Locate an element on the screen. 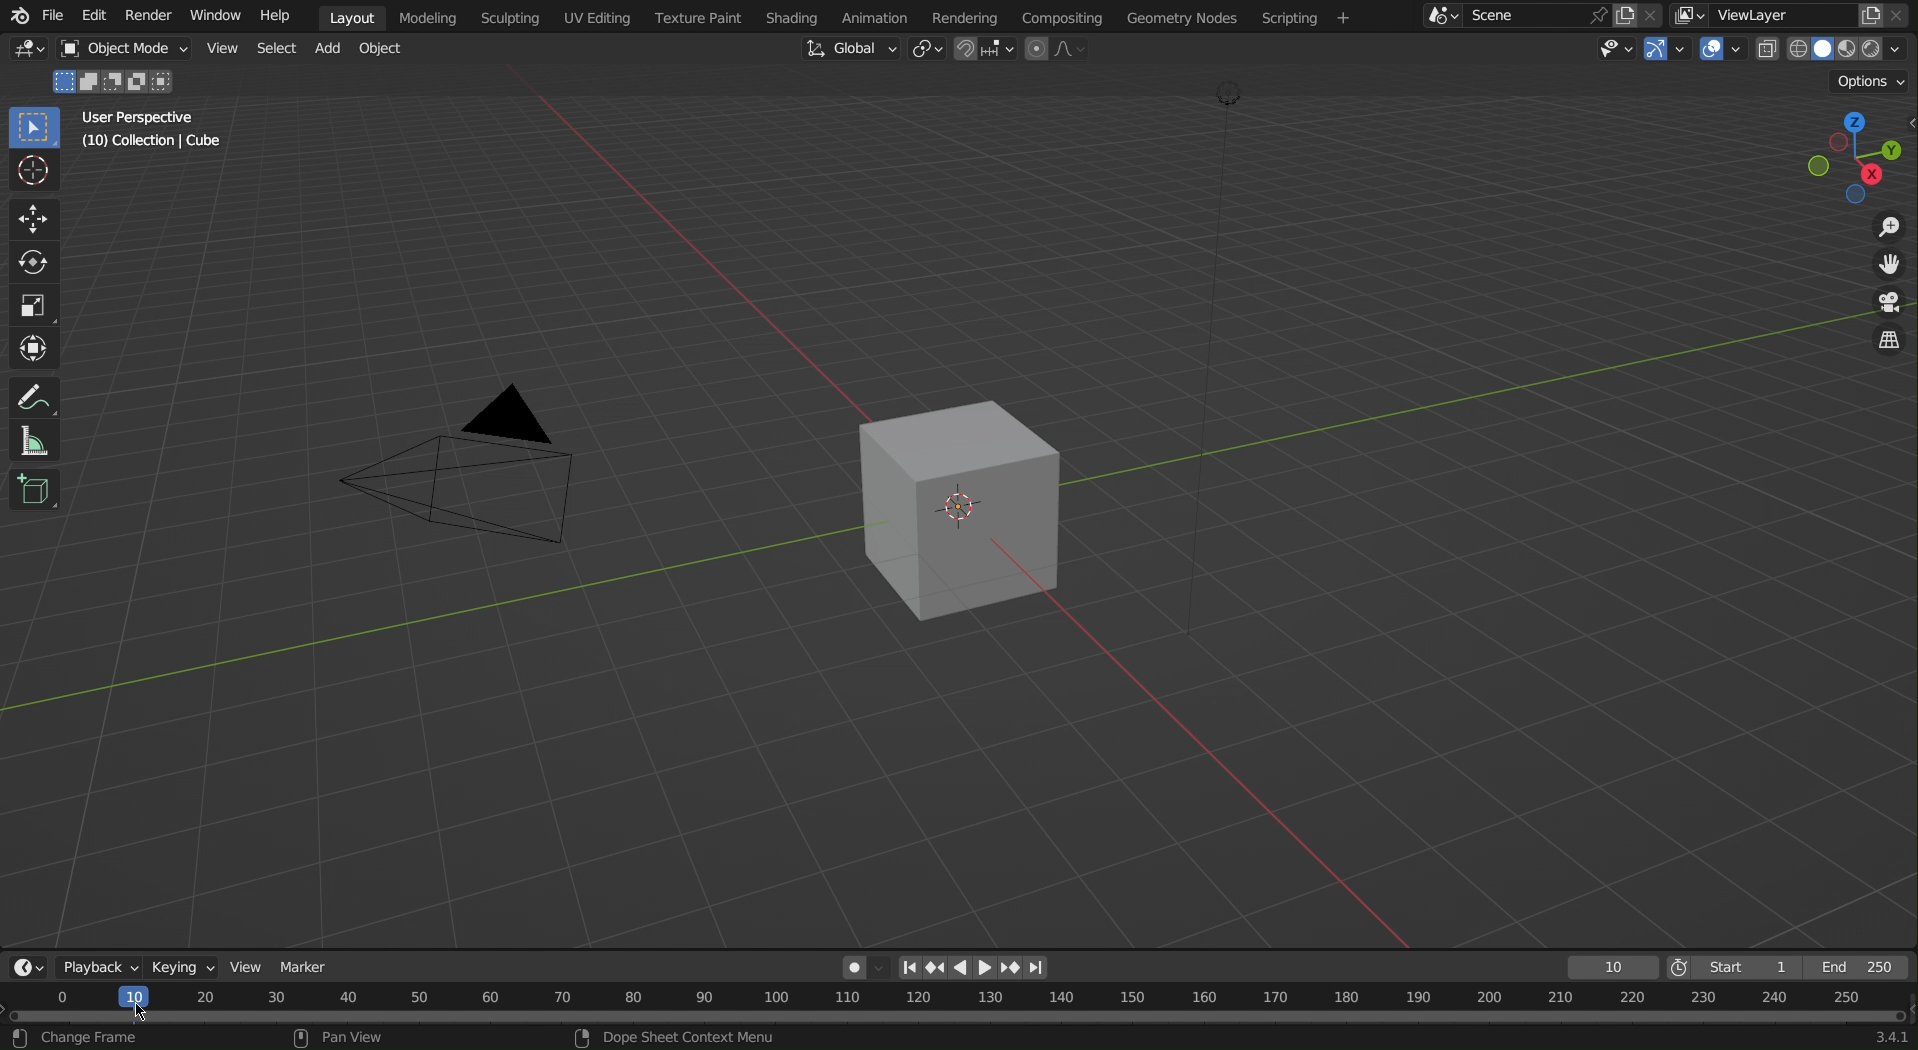 Image resolution: width=1918 pixels, height=1050 pixels. Close is located at coordinates (1652, 16).